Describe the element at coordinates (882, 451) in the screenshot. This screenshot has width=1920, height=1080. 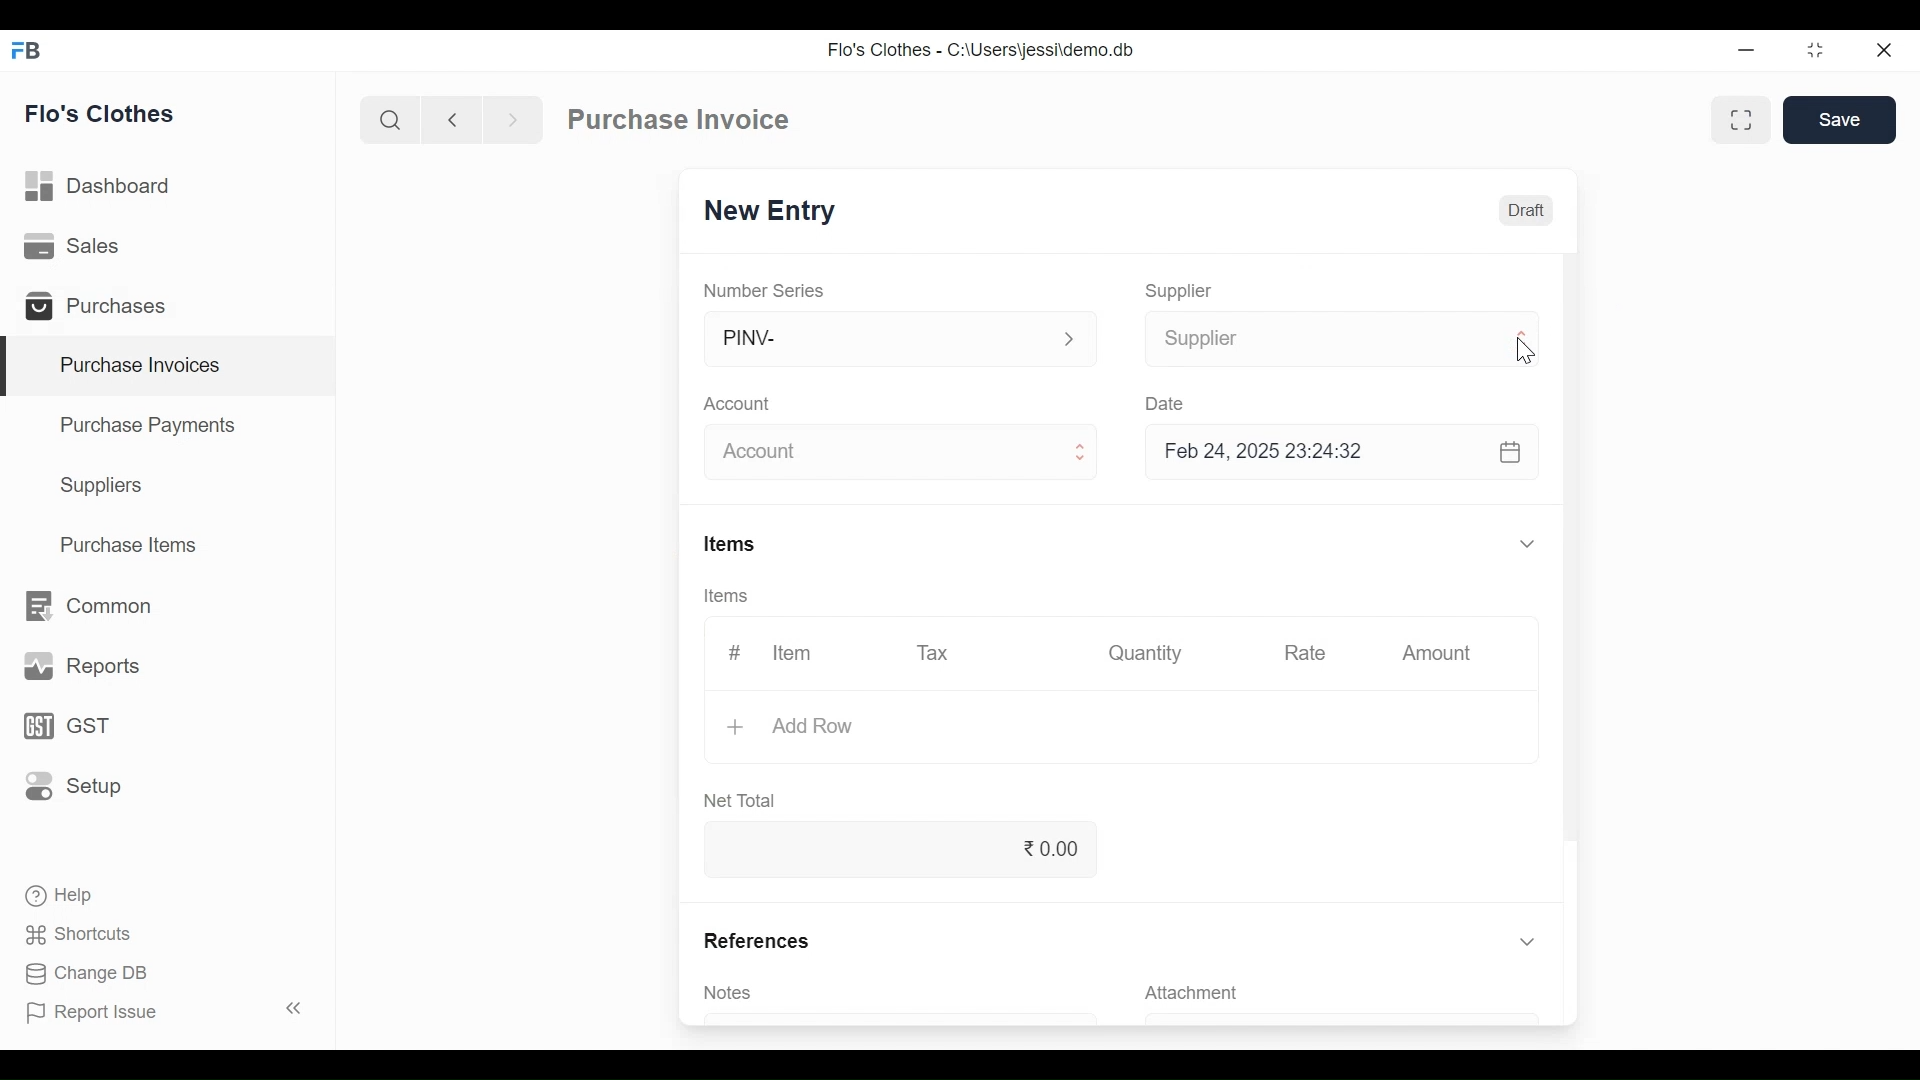
I see `Account` at that location.